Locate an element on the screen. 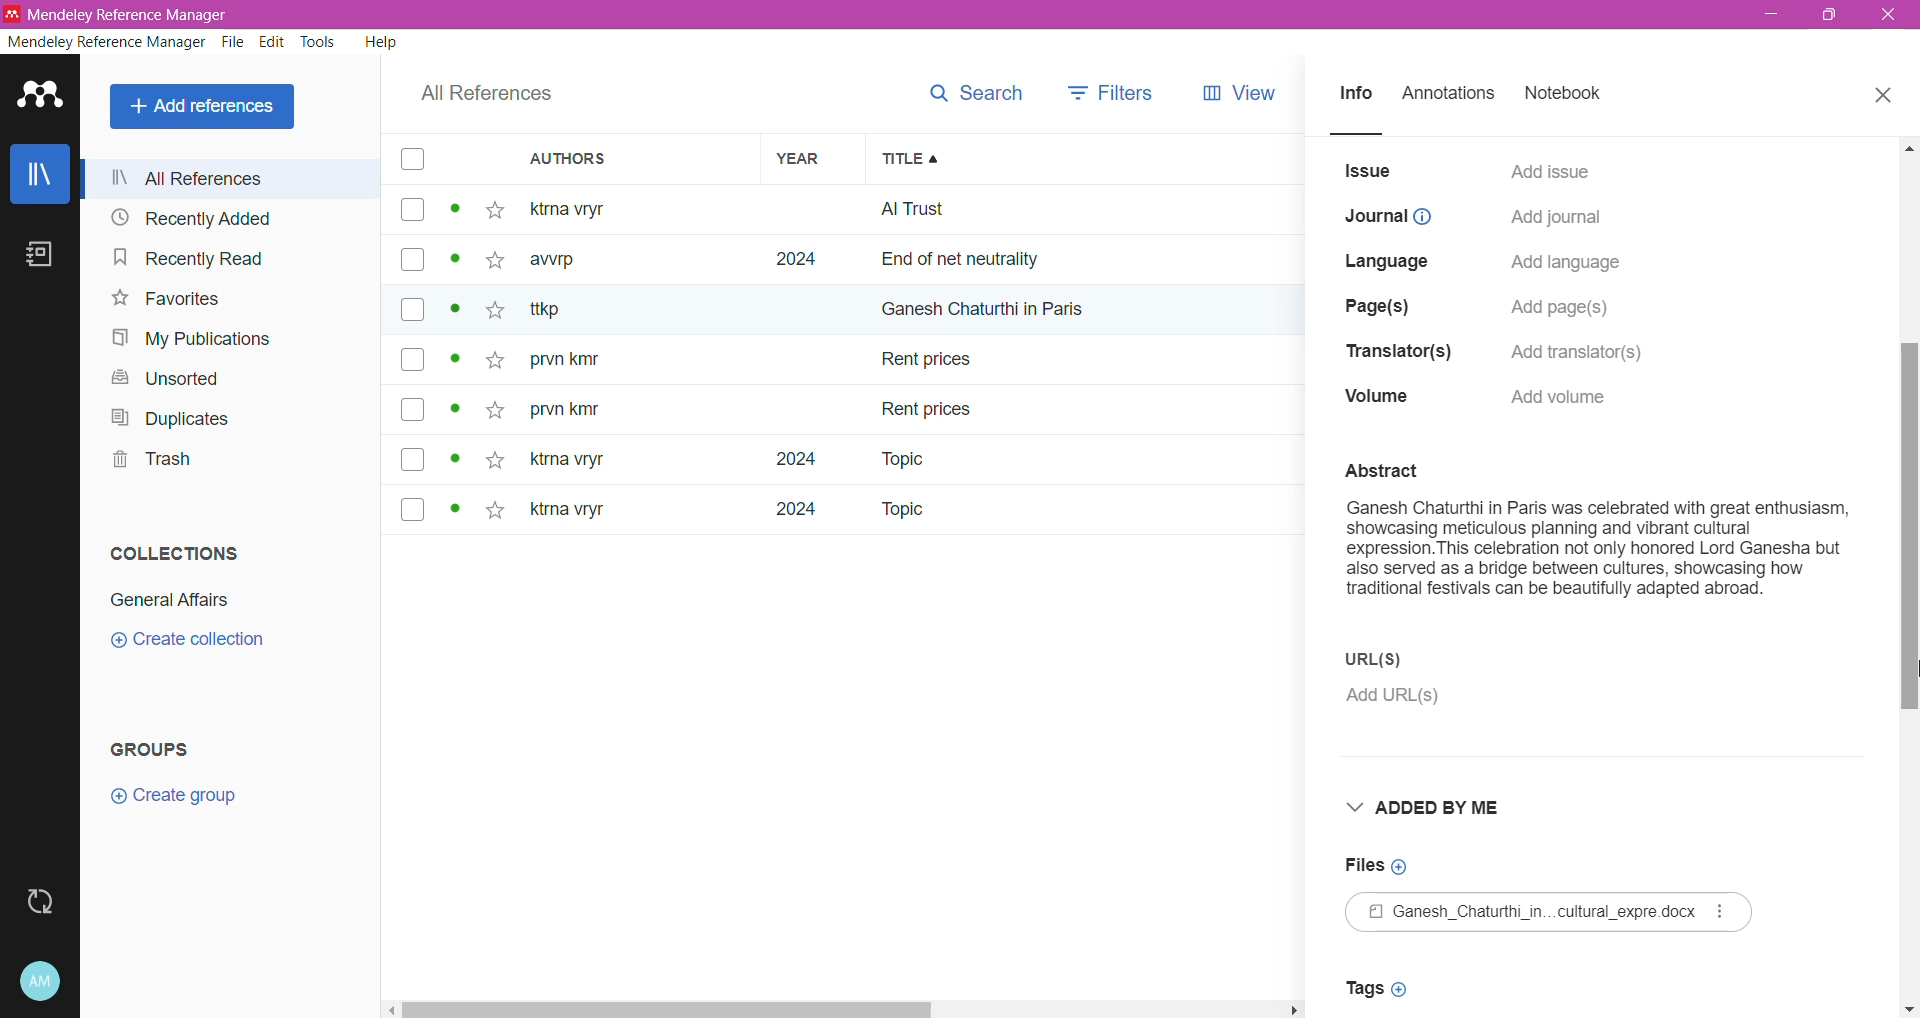  Translators is located at coordinates (1392, 353).